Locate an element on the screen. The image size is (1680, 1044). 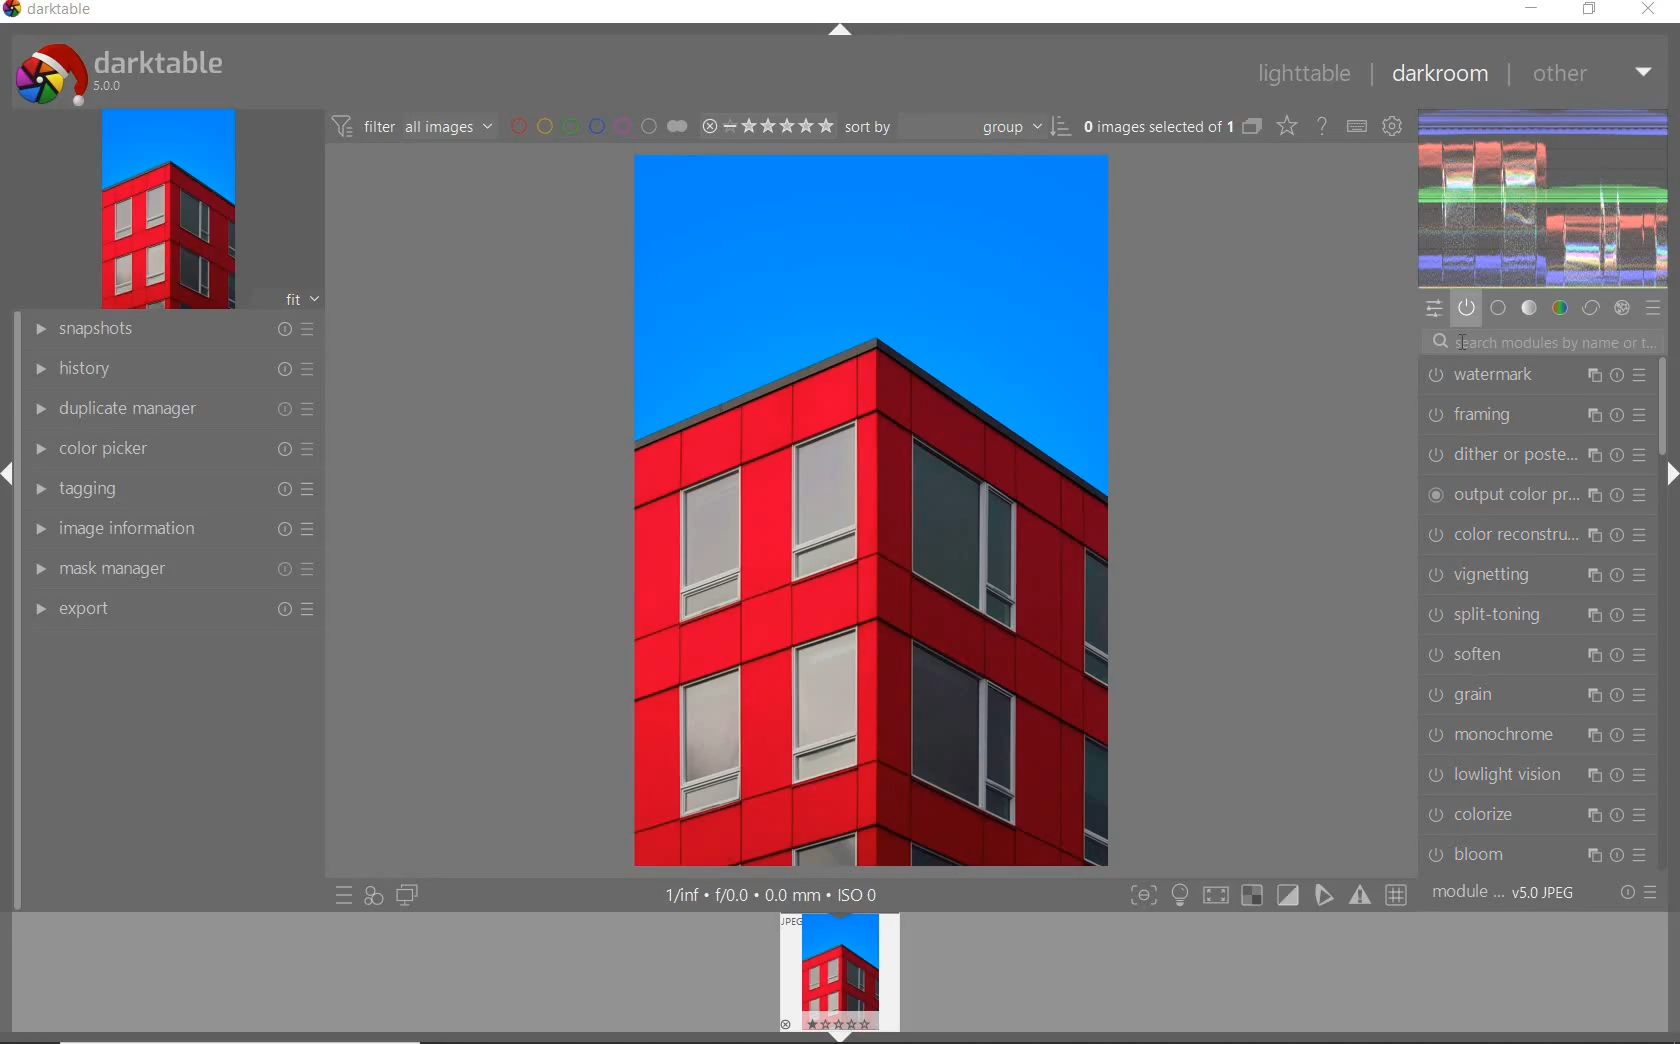
scrollbar is located at coordinates (1661, 404).